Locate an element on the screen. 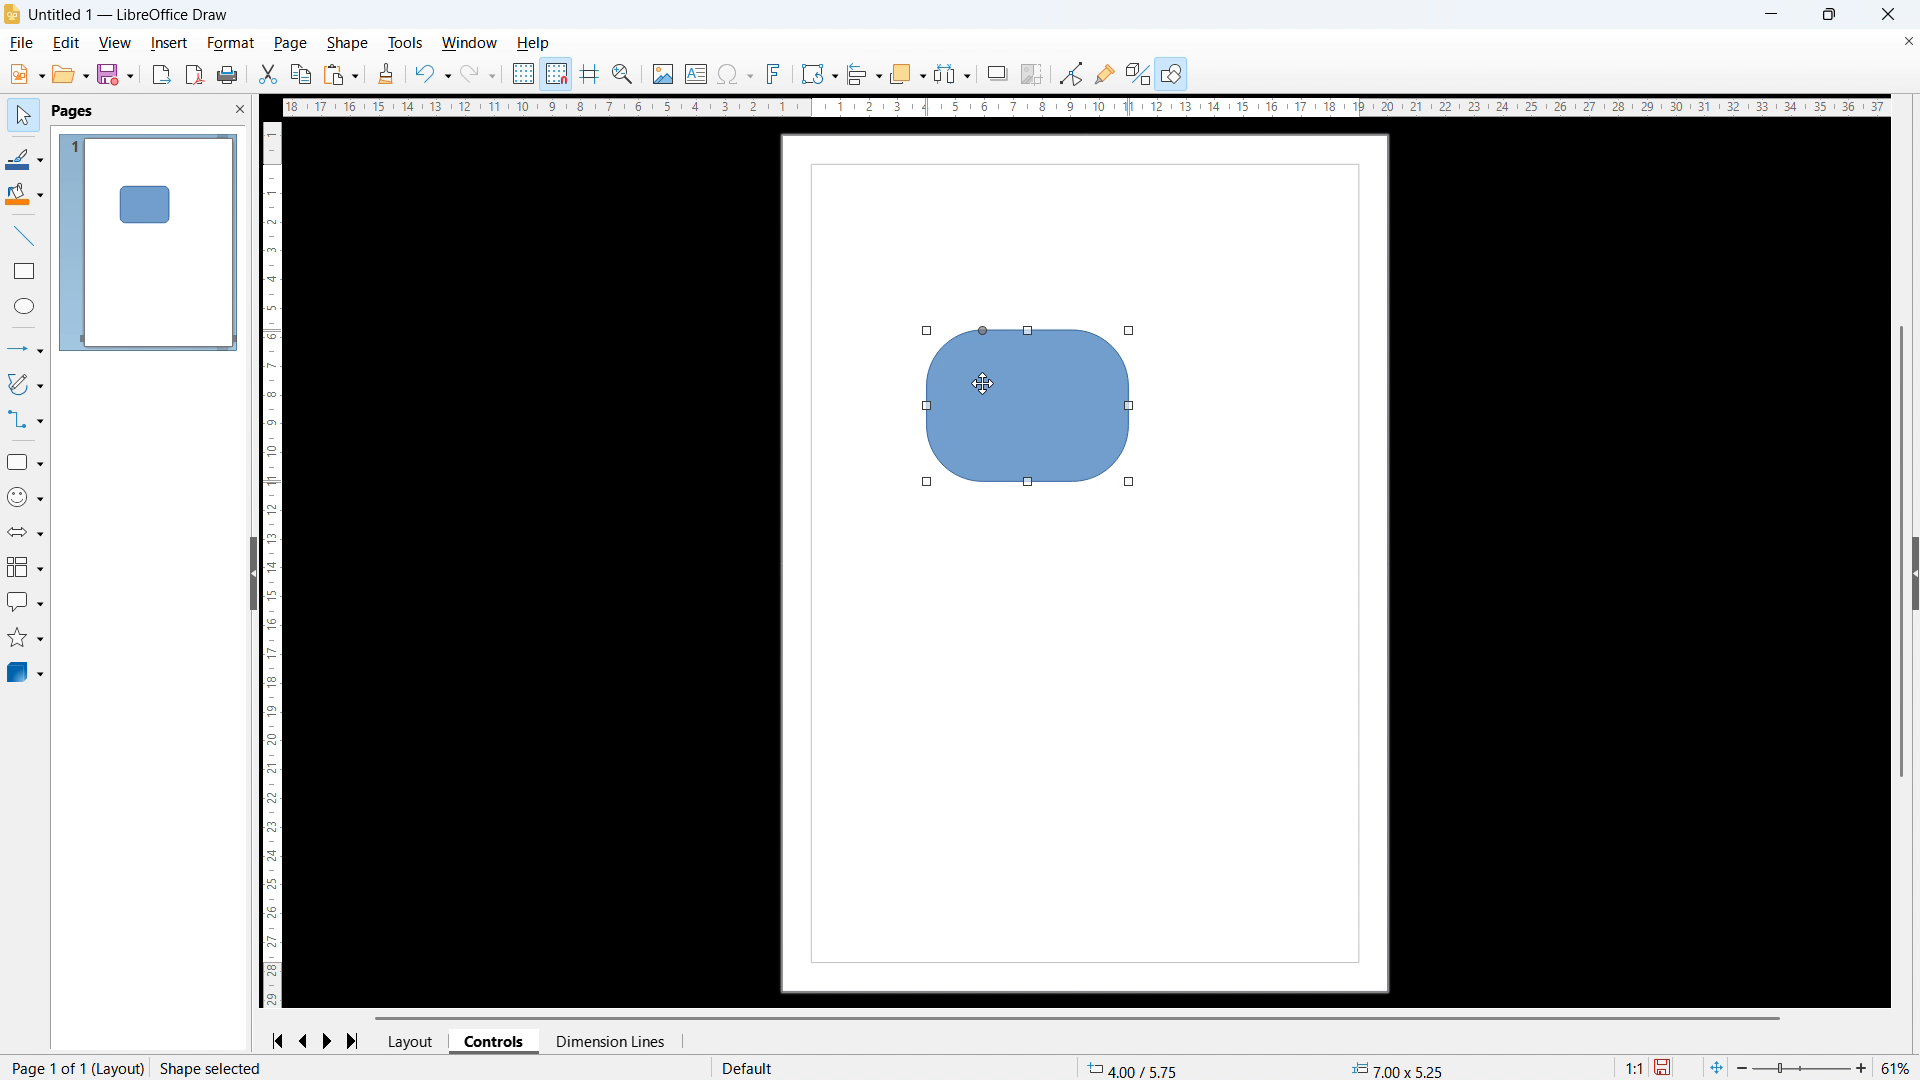 The height and width of the screenshot is (1080, 1920). Basic shapes  is located at coordinates (24, 462).